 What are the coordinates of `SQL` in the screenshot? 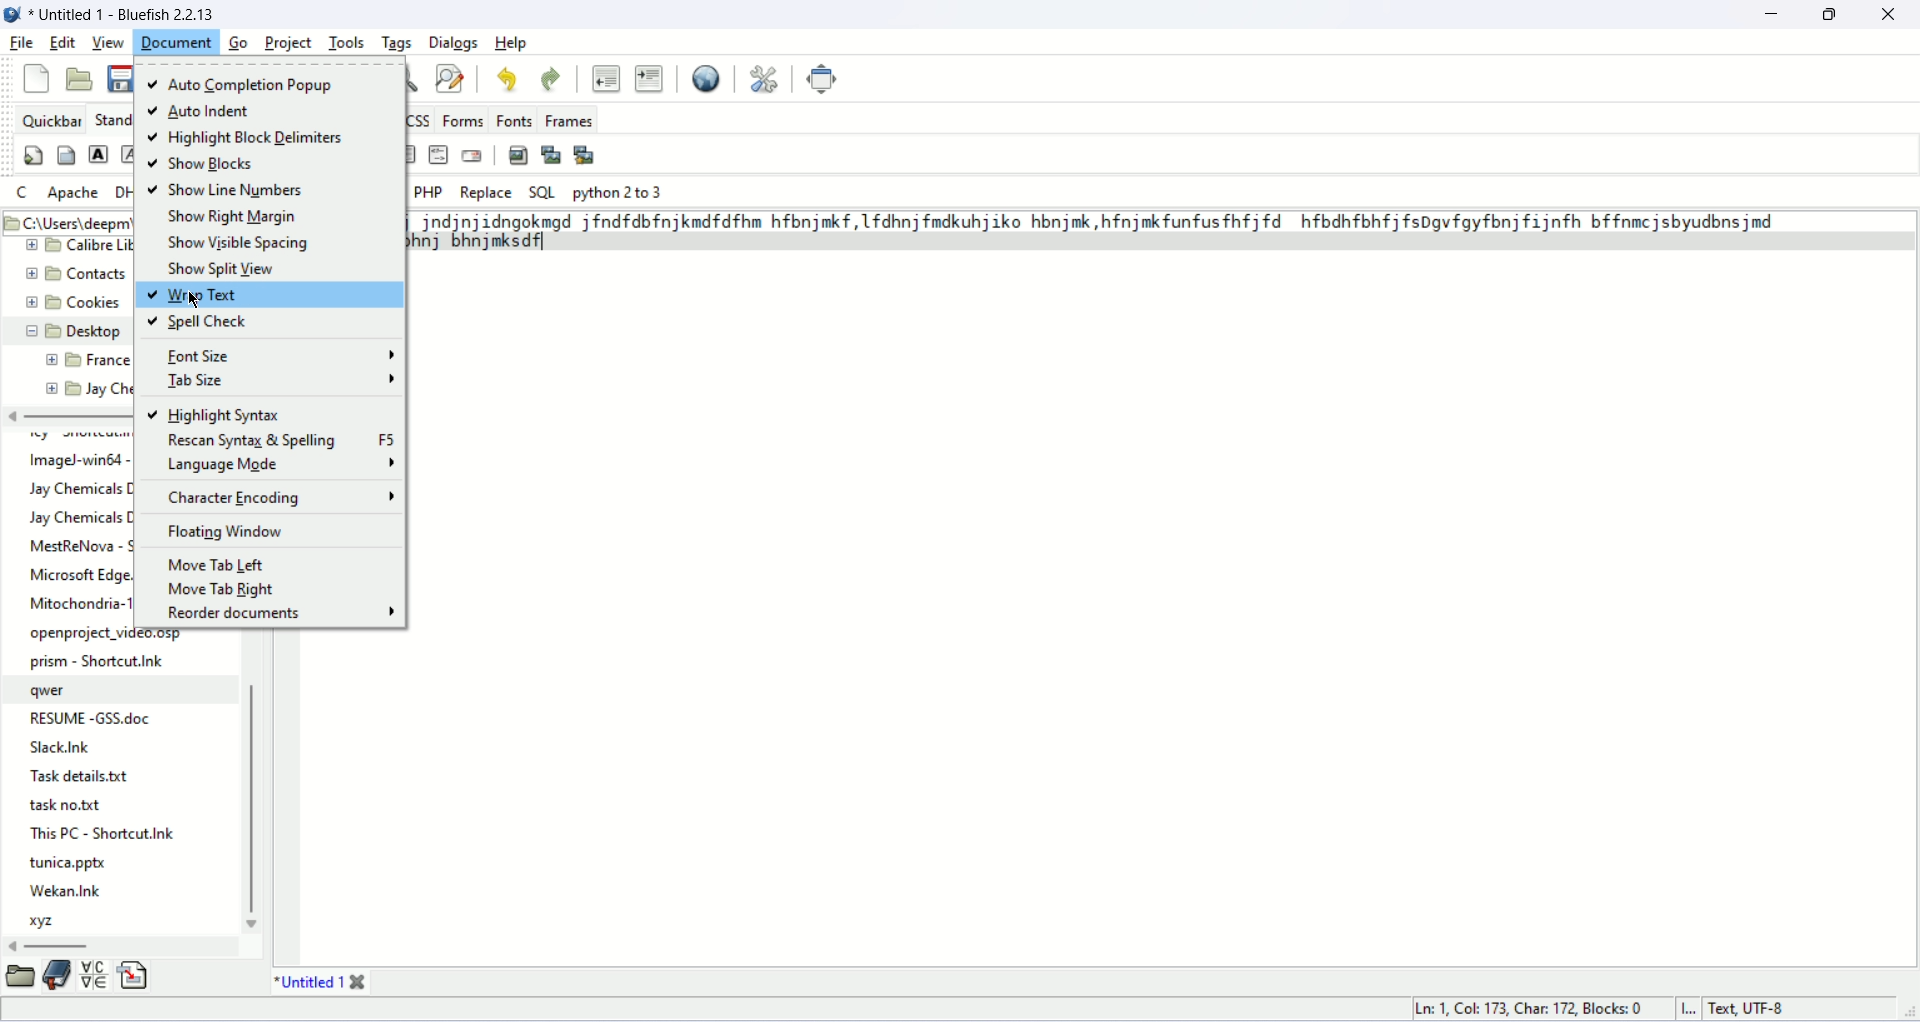 It's located at (543, 191).